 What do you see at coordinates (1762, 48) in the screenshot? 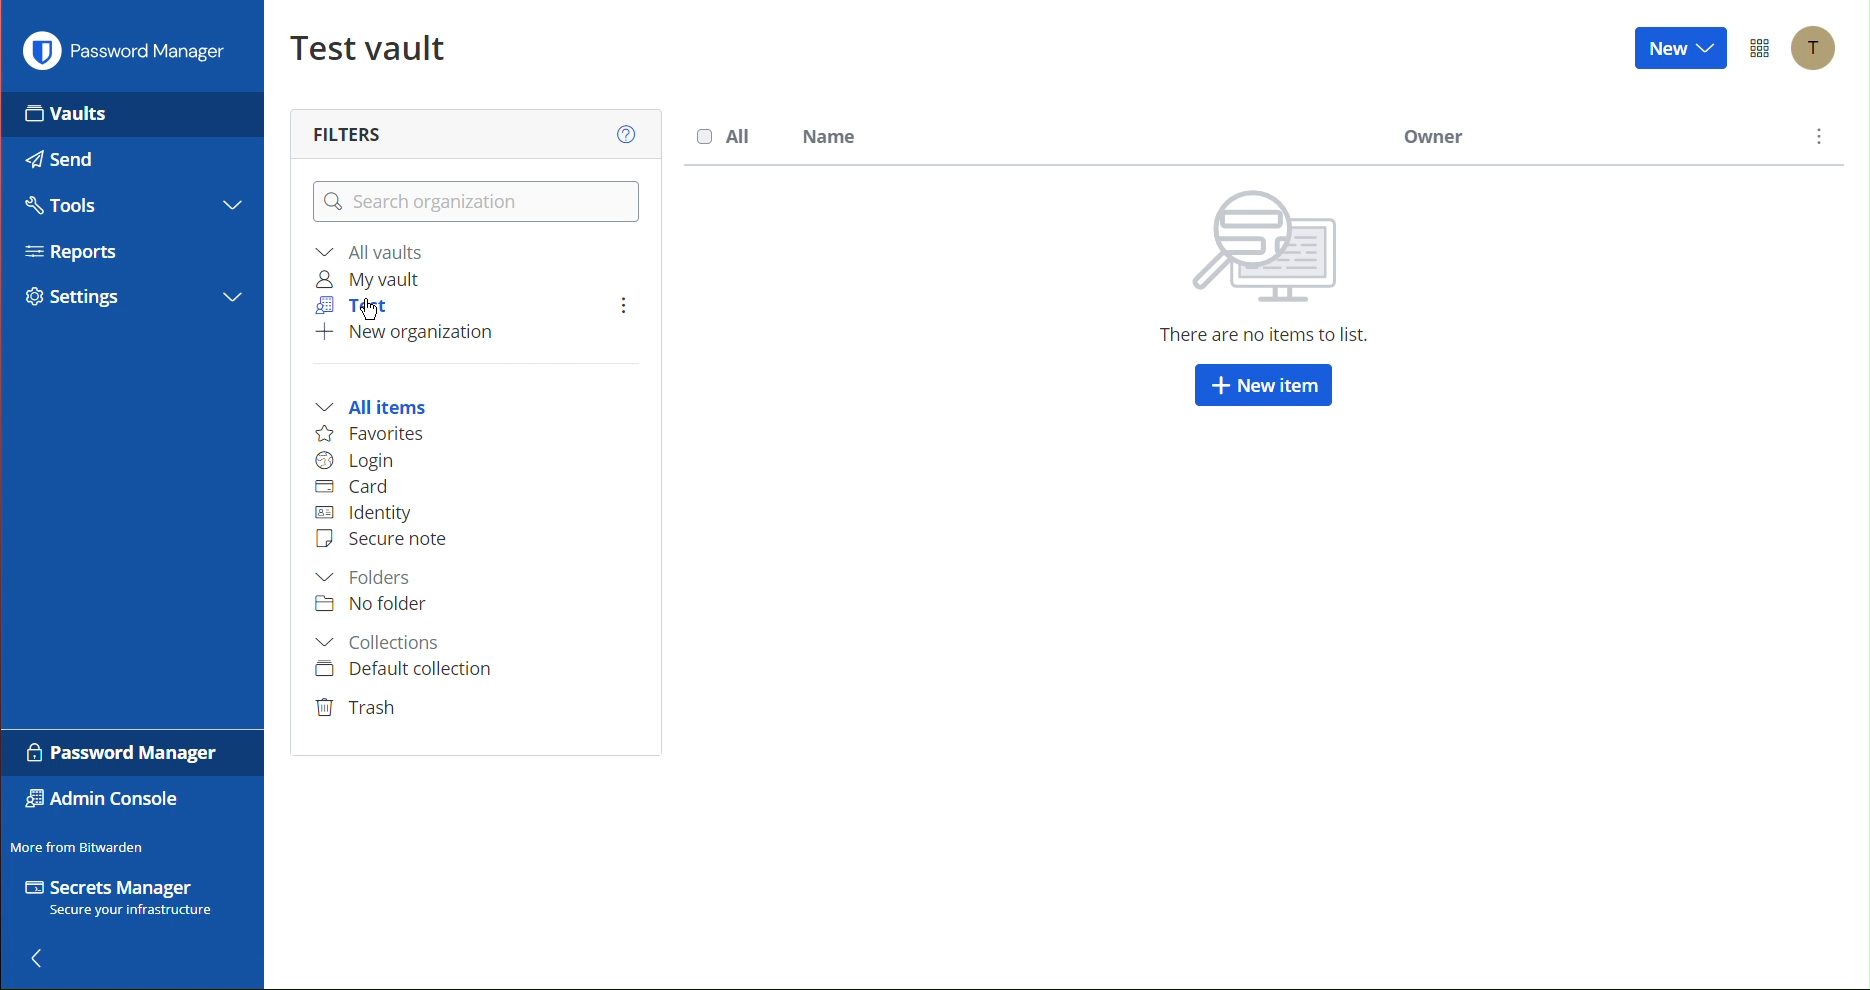
I see `More Options` at bounding box center [1762, 48].